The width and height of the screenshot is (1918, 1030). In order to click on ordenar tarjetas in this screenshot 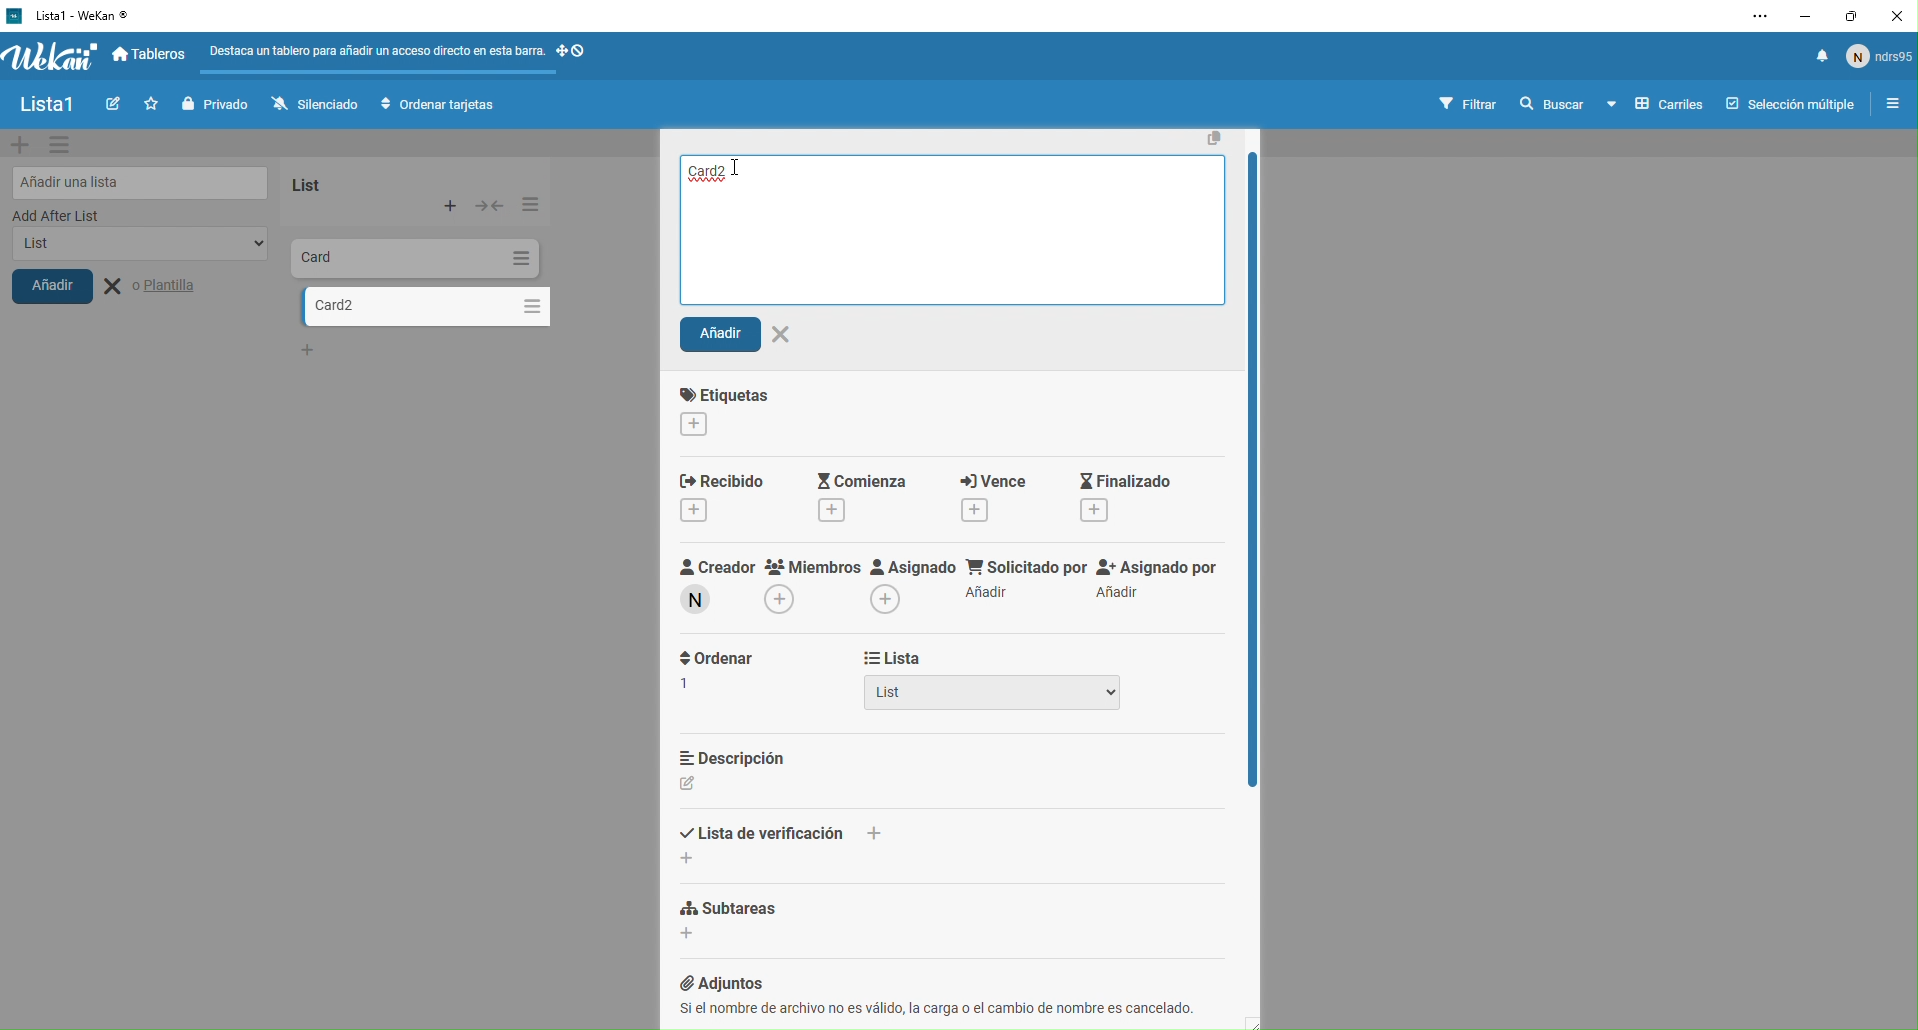, I will do `click(442, 106)`.